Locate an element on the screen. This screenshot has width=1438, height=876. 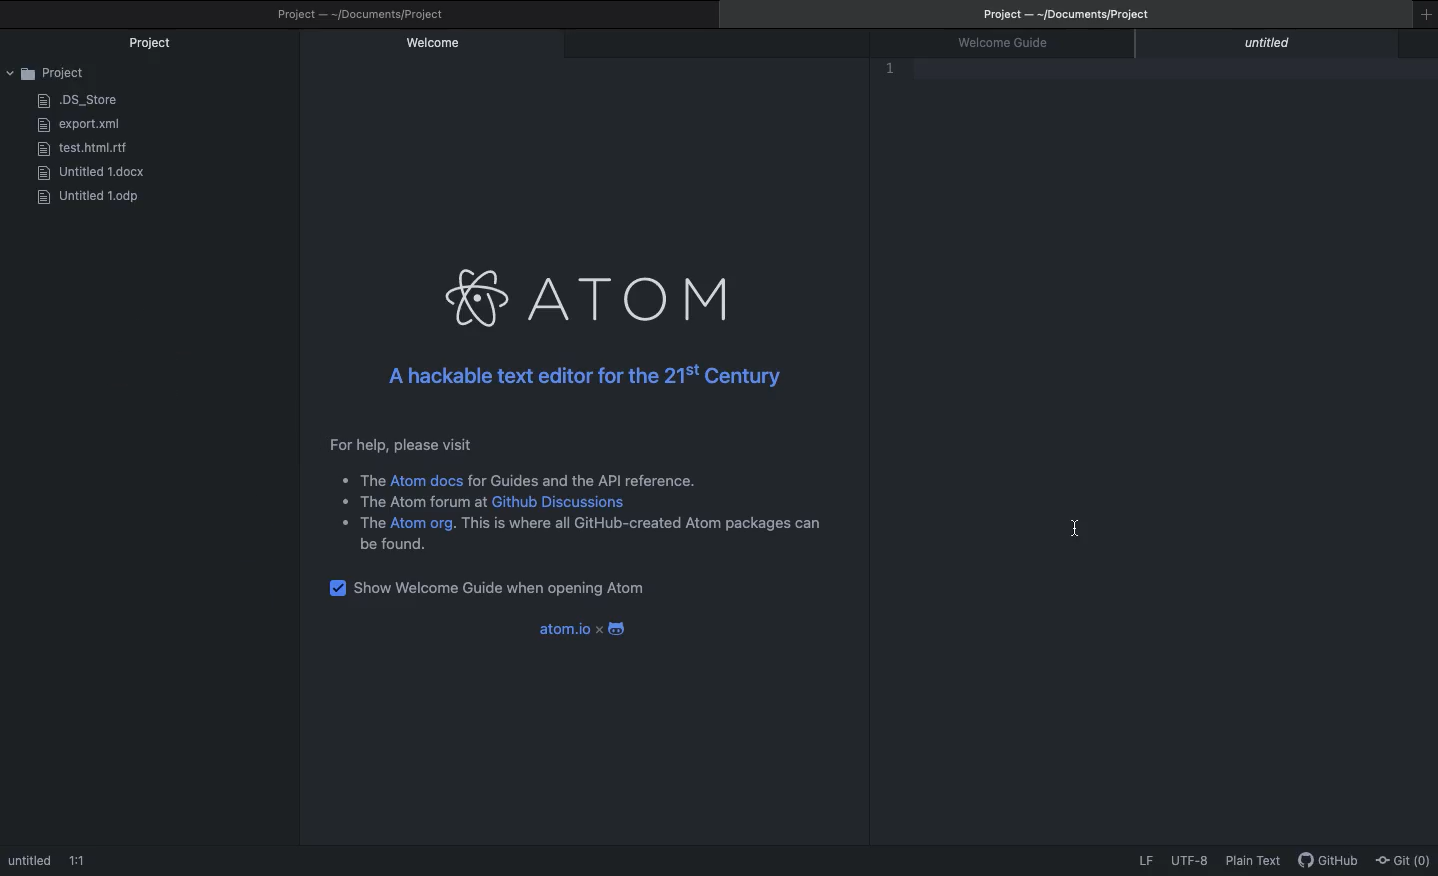
Logo is located at coordinates (585, 299).